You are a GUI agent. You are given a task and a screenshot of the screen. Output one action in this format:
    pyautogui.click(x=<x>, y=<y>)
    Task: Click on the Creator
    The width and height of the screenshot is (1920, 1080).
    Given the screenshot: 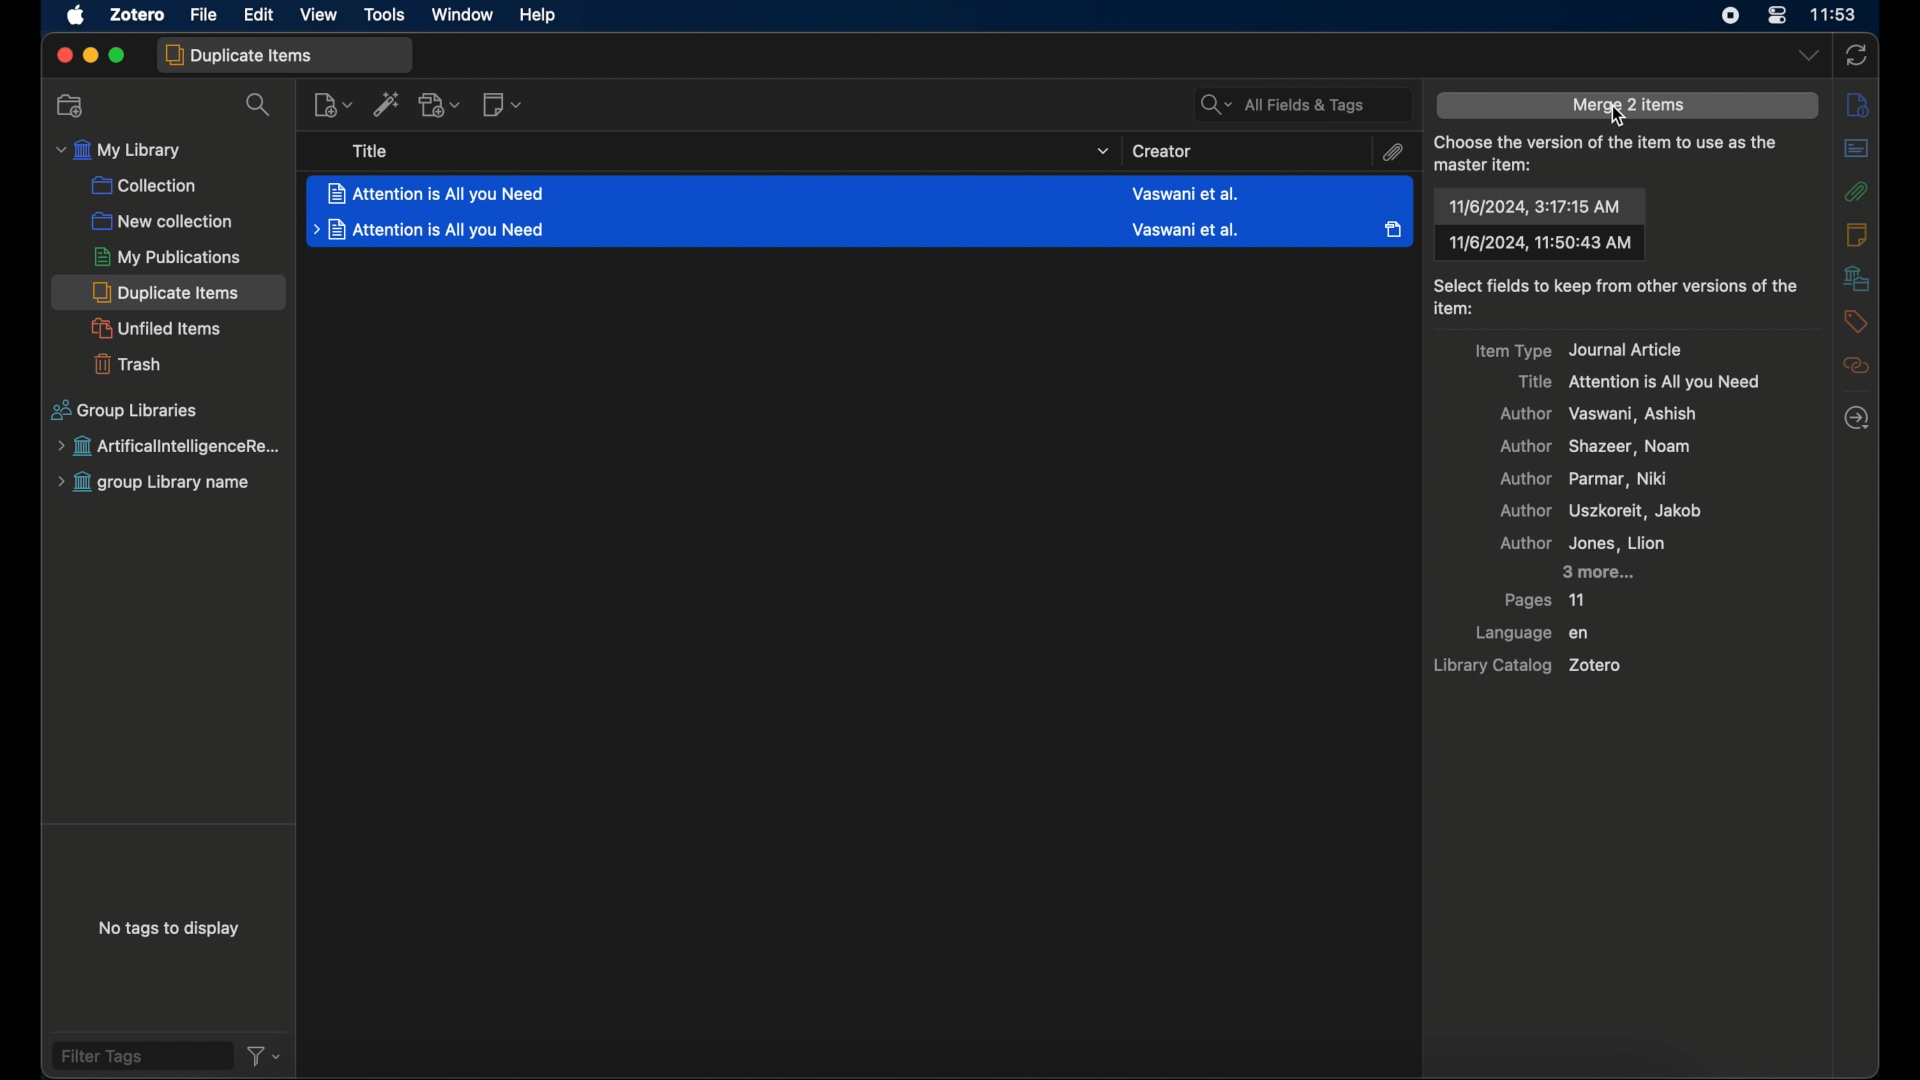 What is the action you would take?
    pyautogui.click(x=1188, y=232)
    